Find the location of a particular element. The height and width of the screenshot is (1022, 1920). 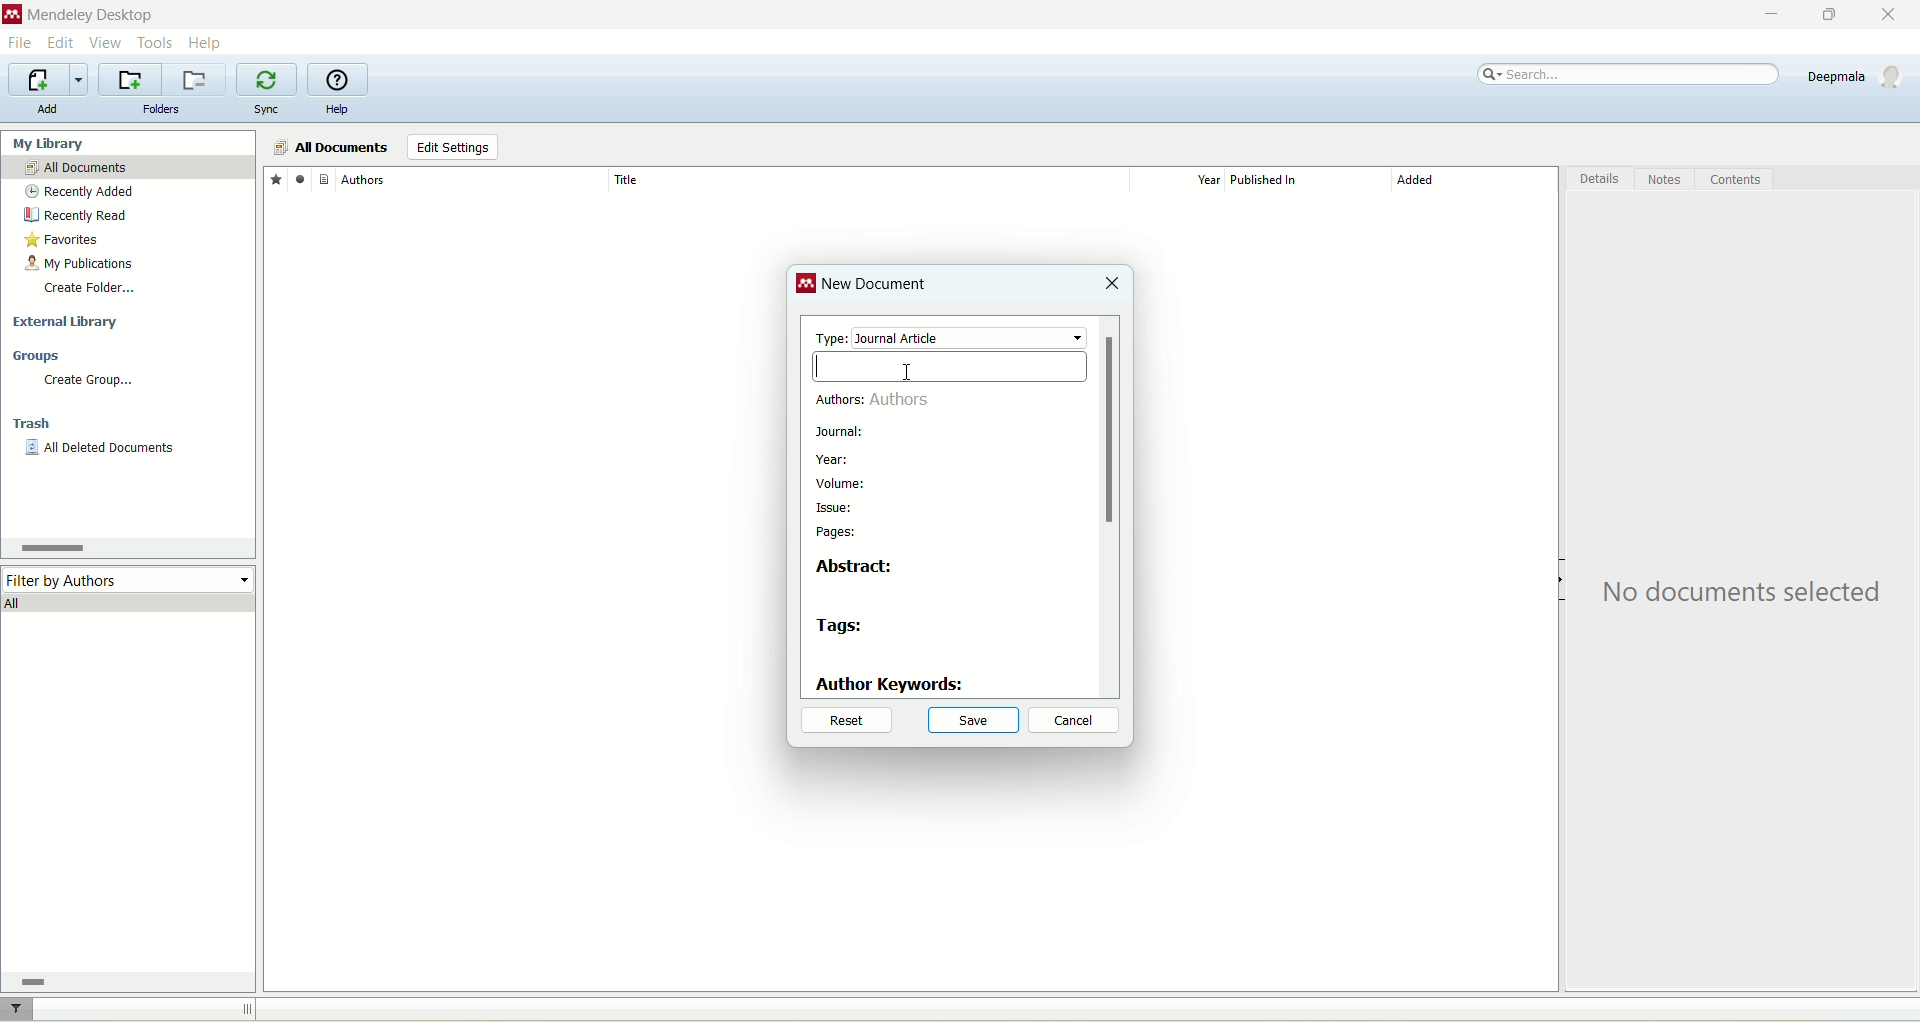

author keywords is located at coordinates (891, 685).